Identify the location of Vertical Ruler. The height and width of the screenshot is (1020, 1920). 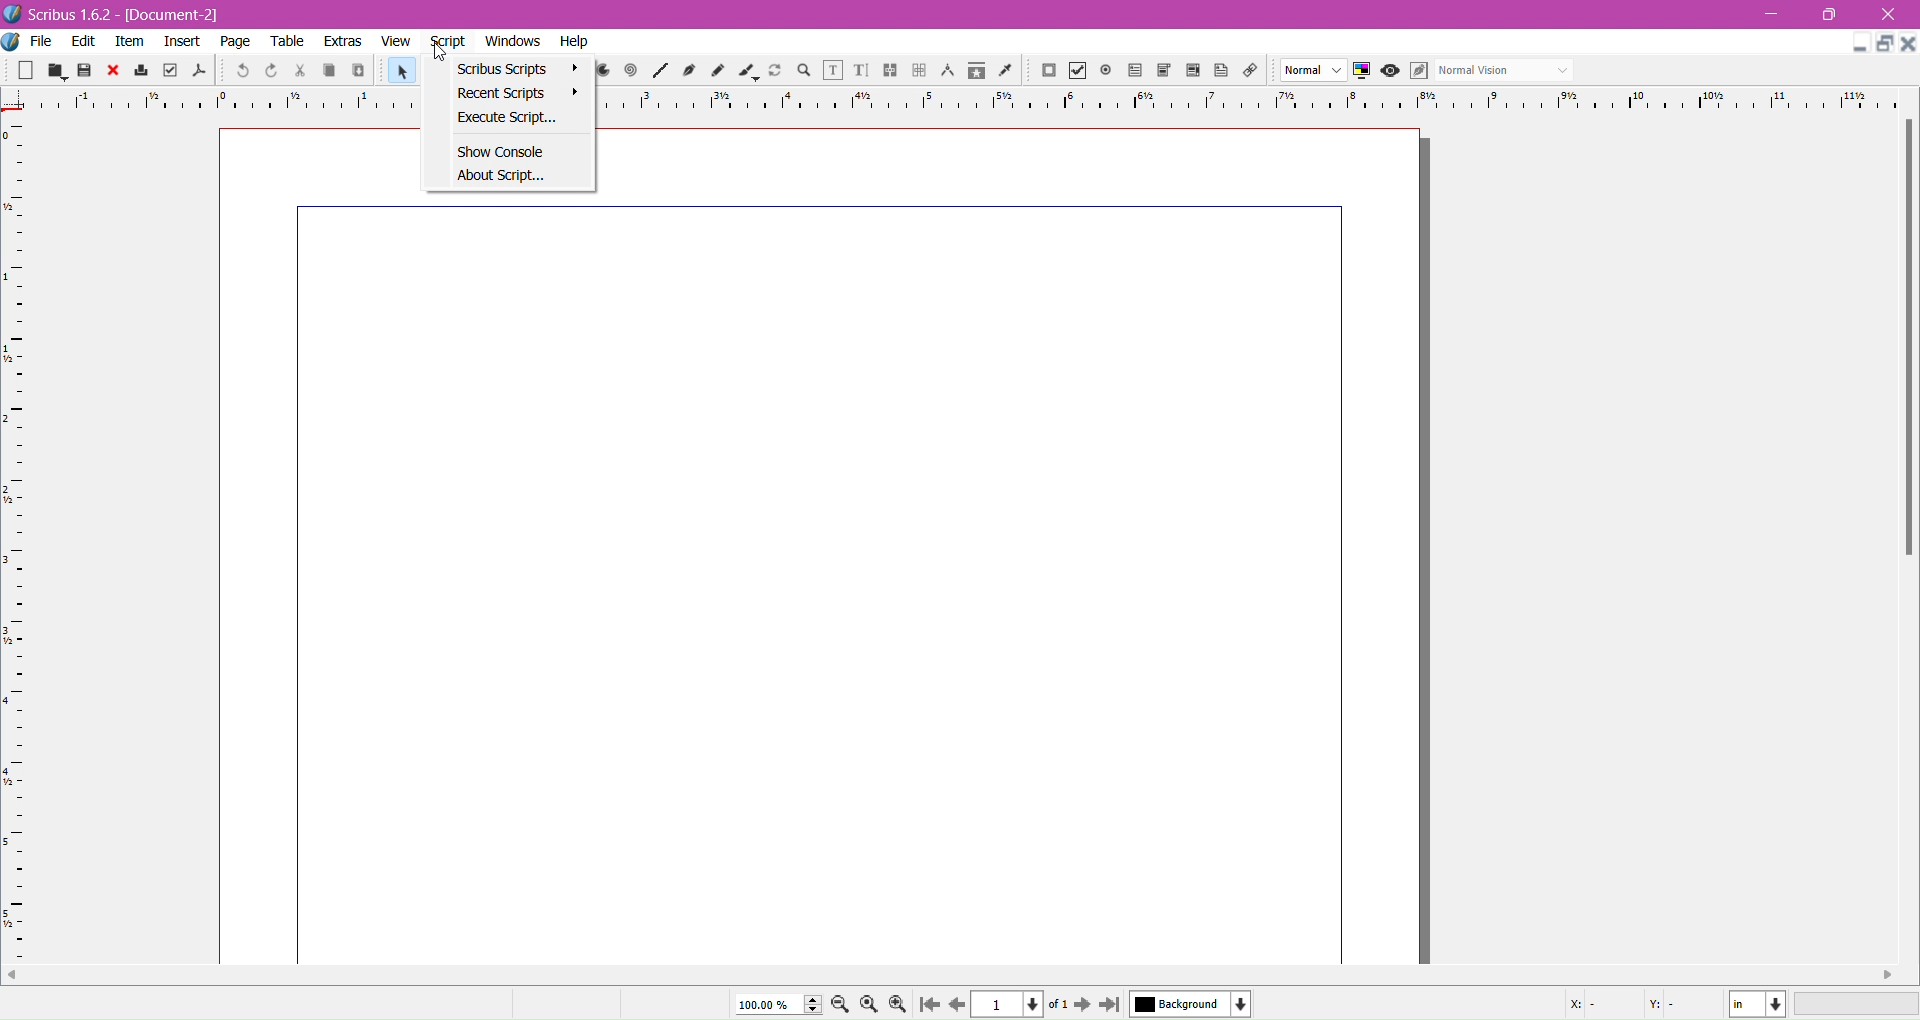
(44, 534).